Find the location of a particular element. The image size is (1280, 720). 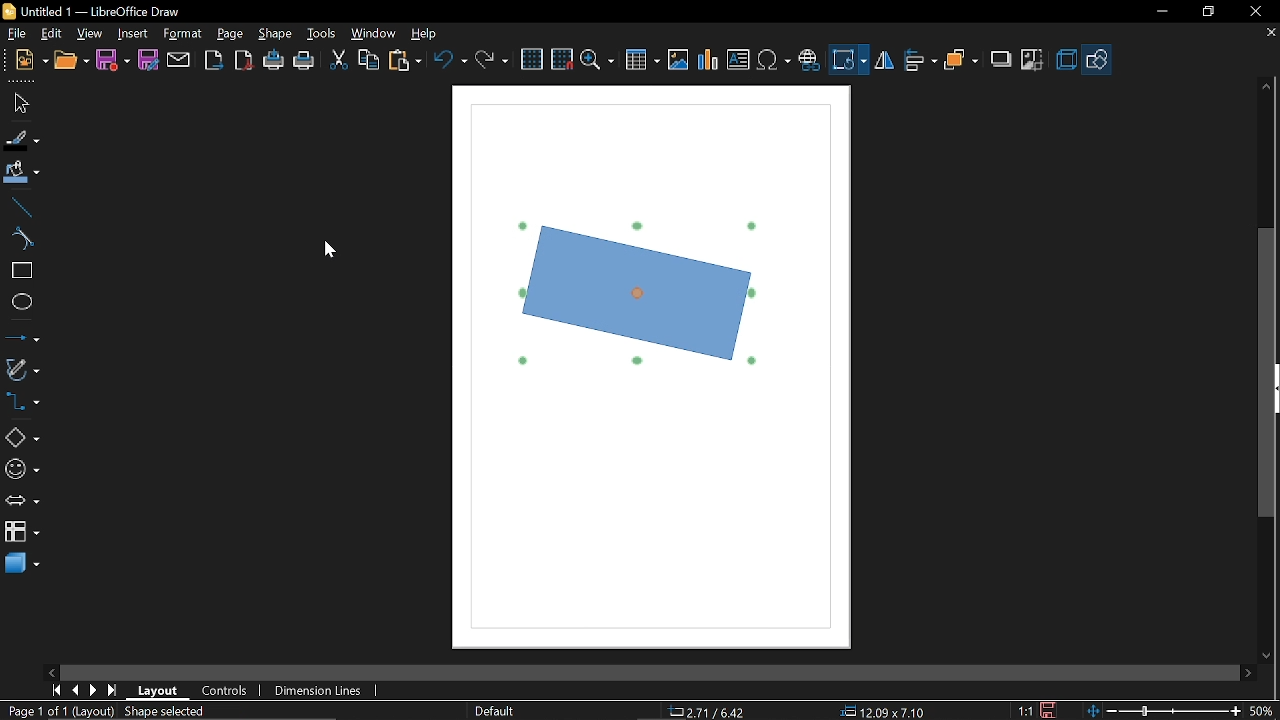

paste is located at coordinates (406, 60).